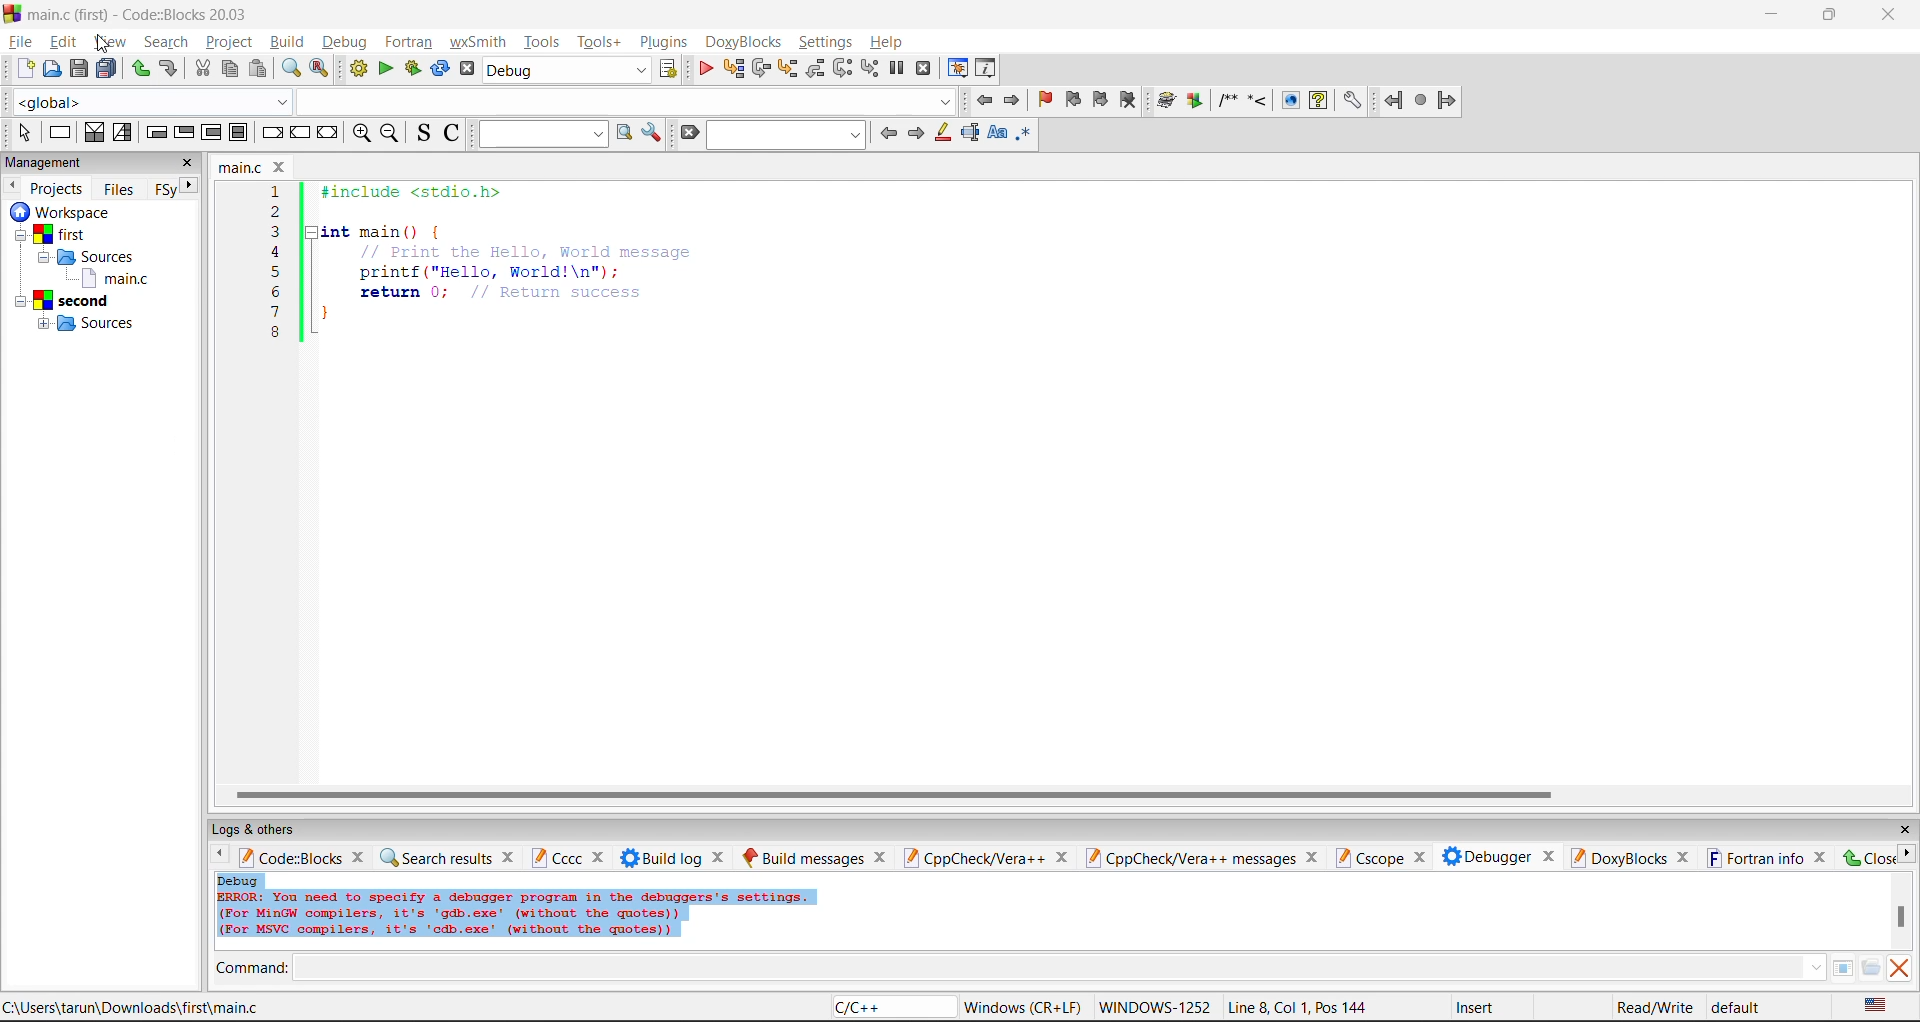 This screenshot has width=1920, height=1022. Describe the element at coordinates (360, 133) in the screenshot. I see `zoom in` at that location.